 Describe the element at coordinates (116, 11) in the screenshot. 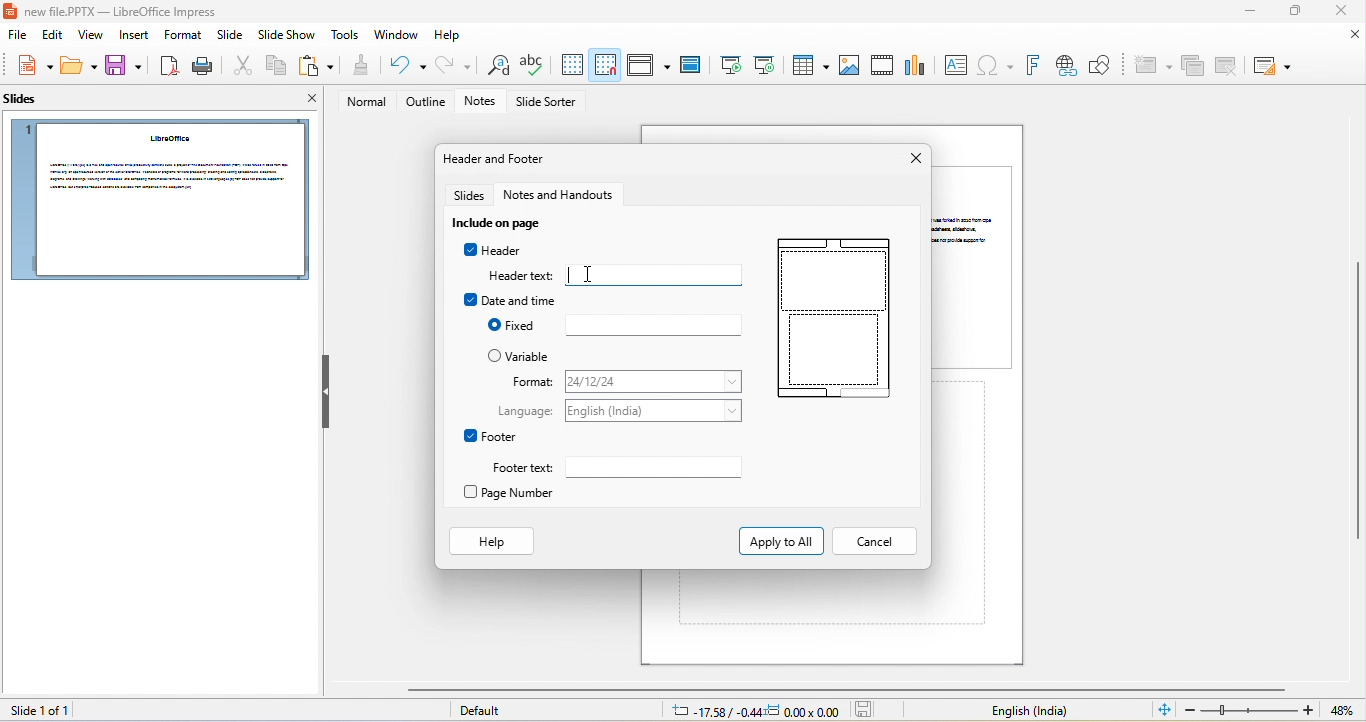

I see ` new file.PPTX — LibreOffice Impress` at that location.